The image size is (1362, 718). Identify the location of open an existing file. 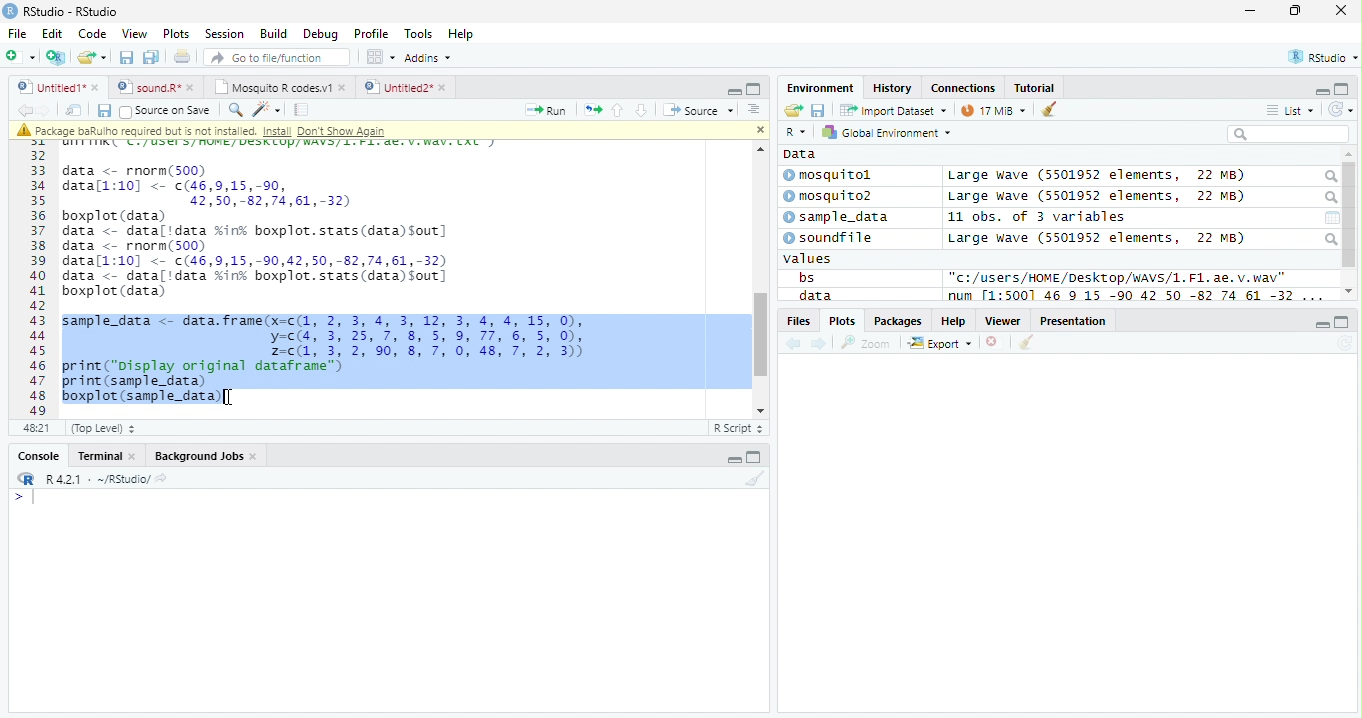
(92, 57).